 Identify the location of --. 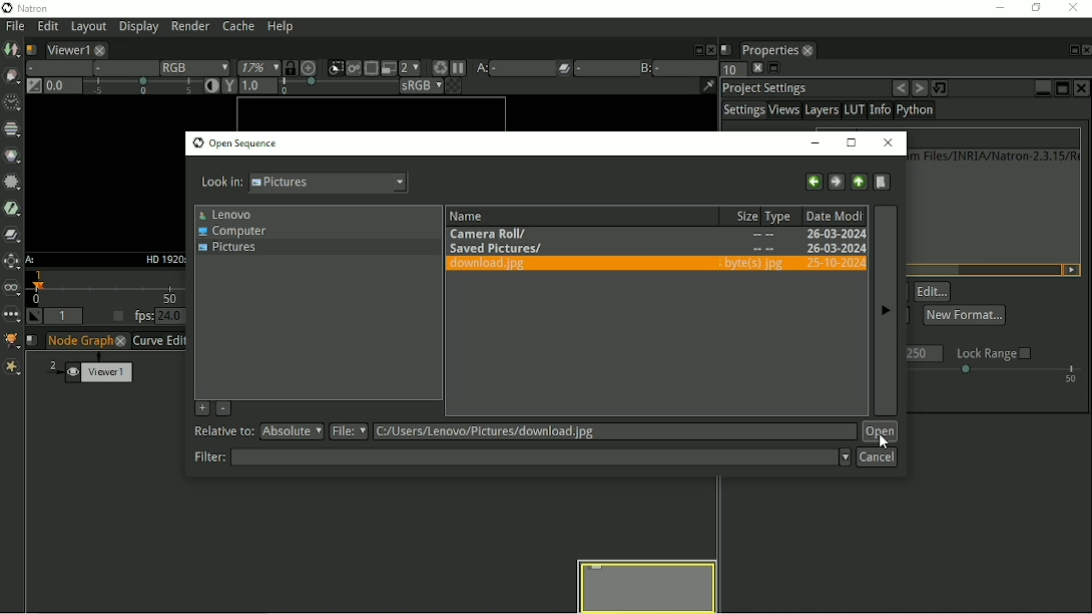
(763, 236).